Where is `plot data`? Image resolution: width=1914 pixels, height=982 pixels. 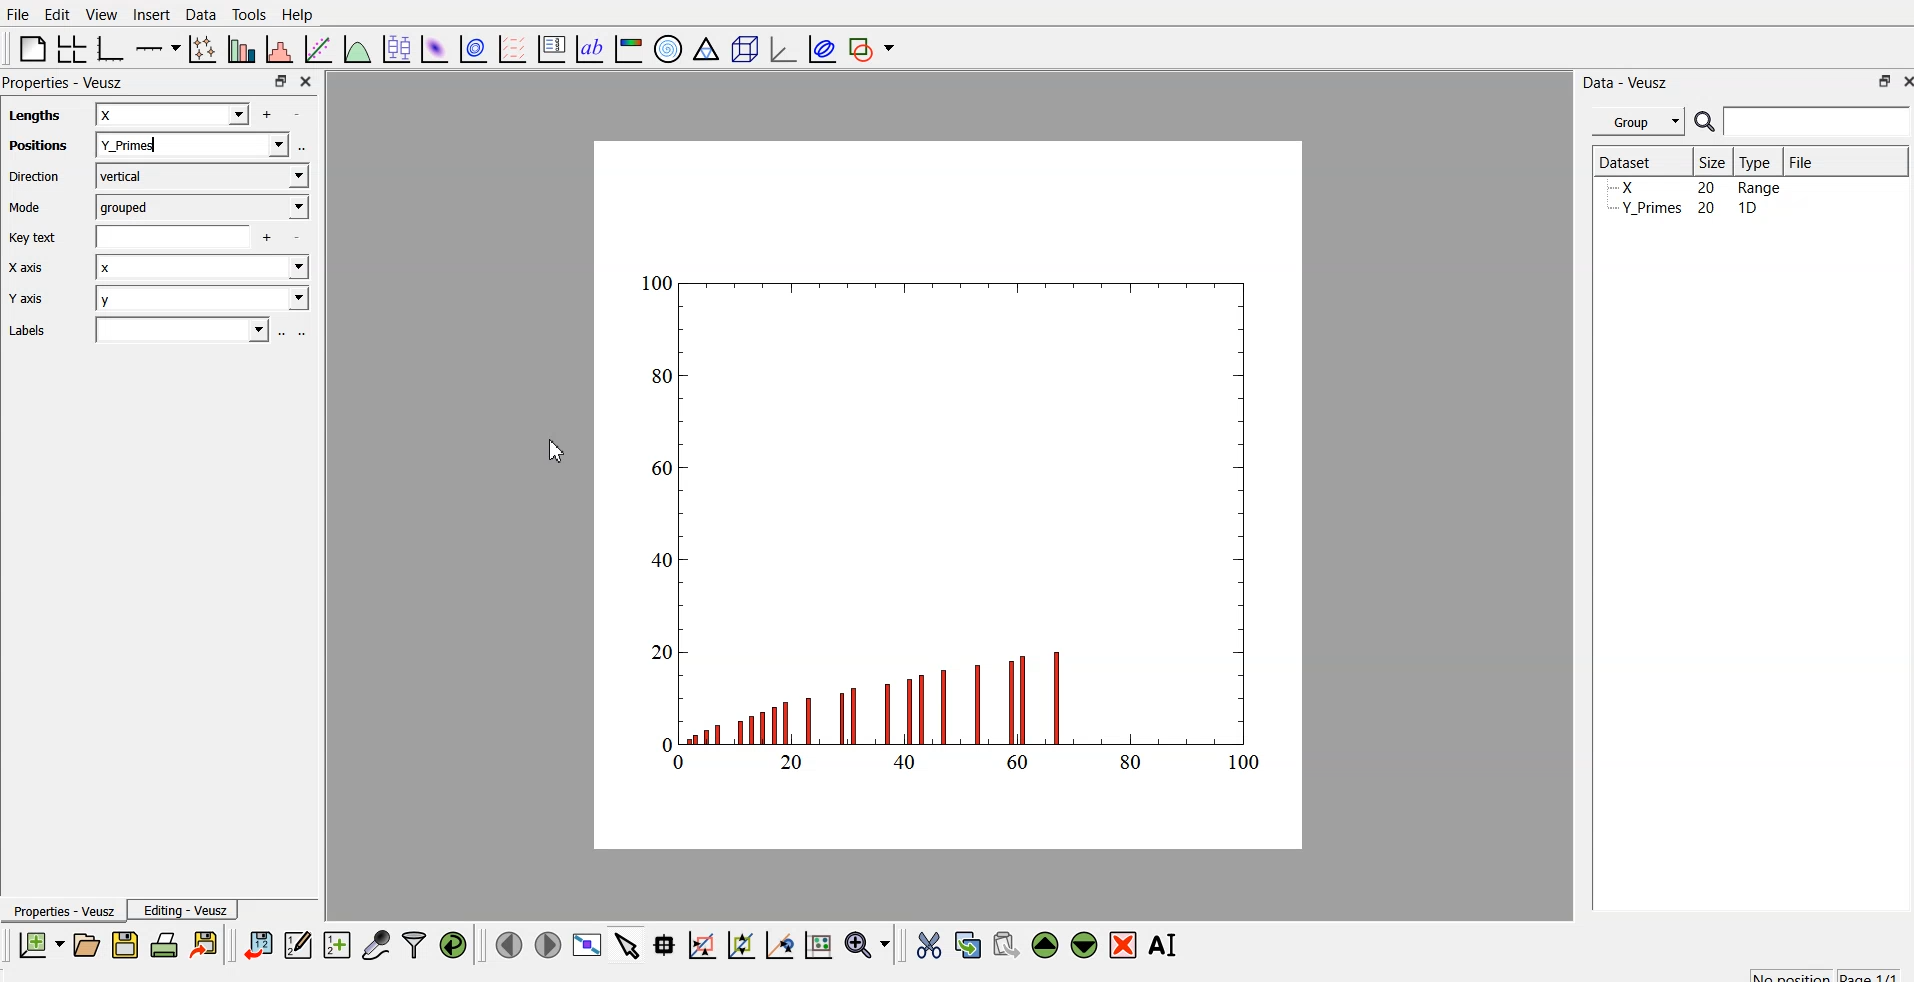
plot data is located at coordinates (473, 47).